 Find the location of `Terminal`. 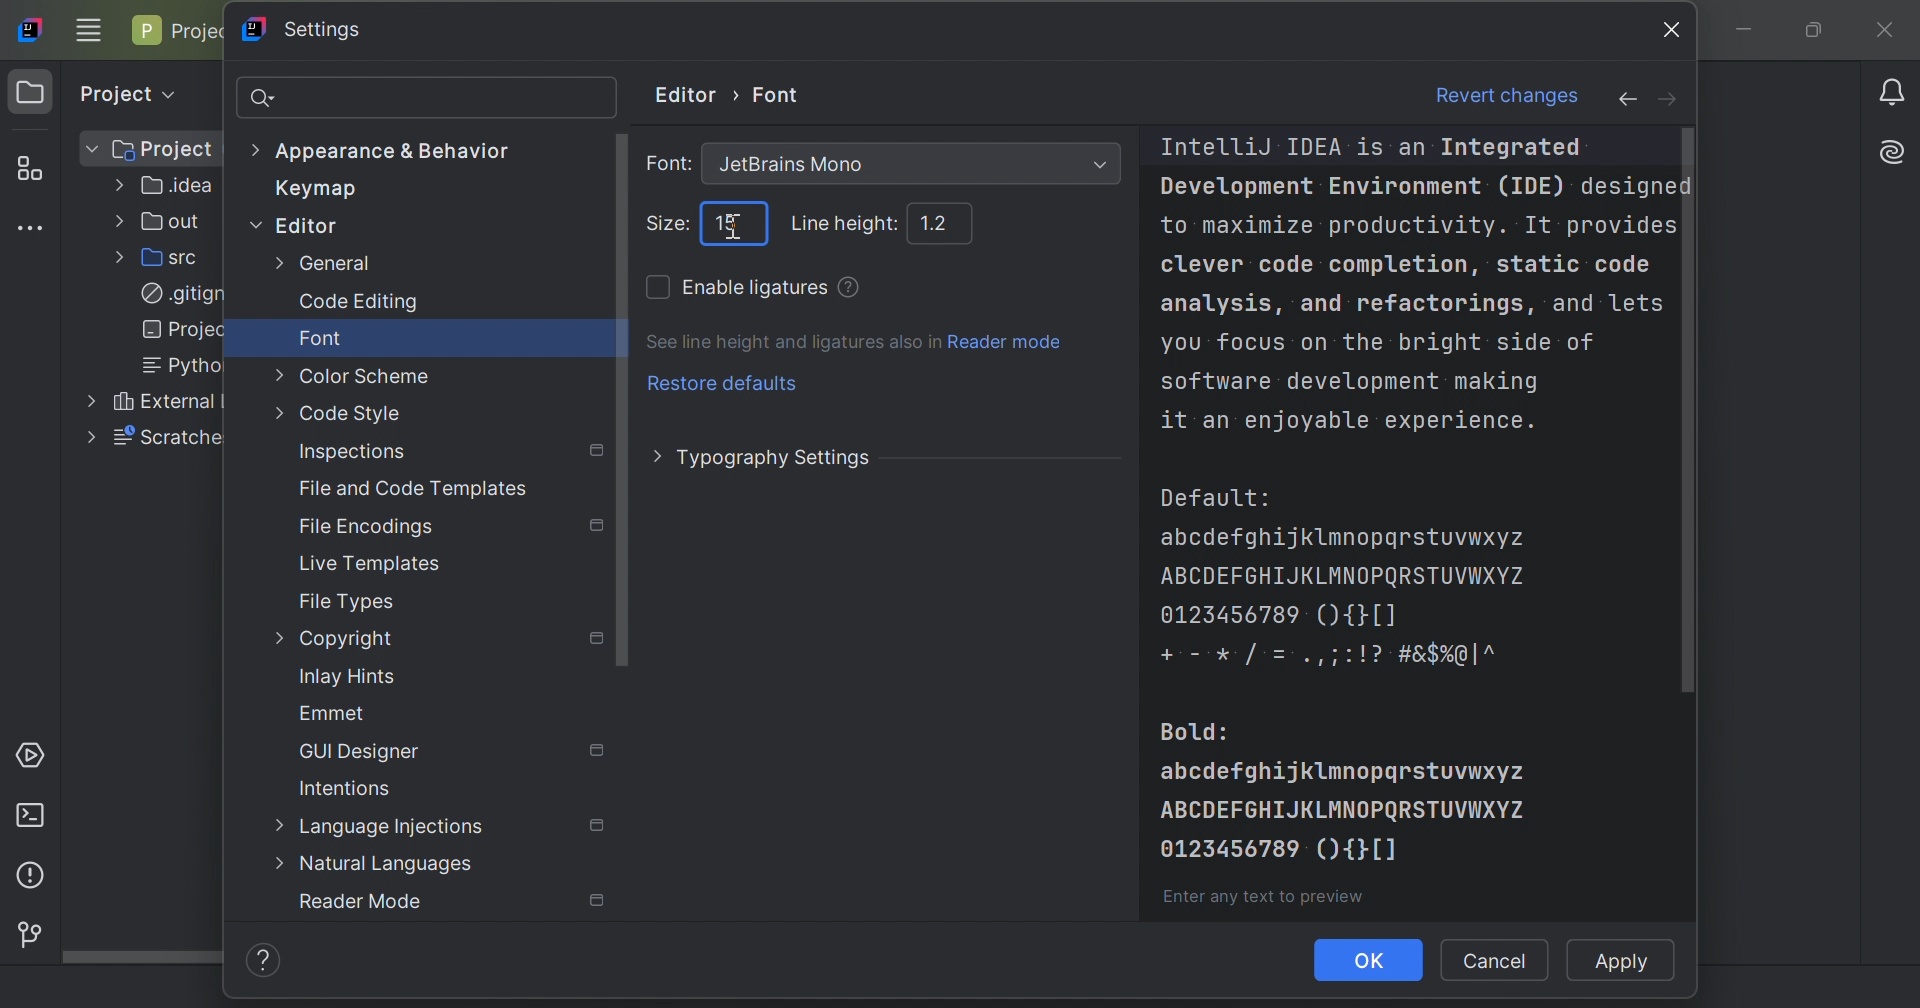

Terminal is located at coordinates (35, 815).